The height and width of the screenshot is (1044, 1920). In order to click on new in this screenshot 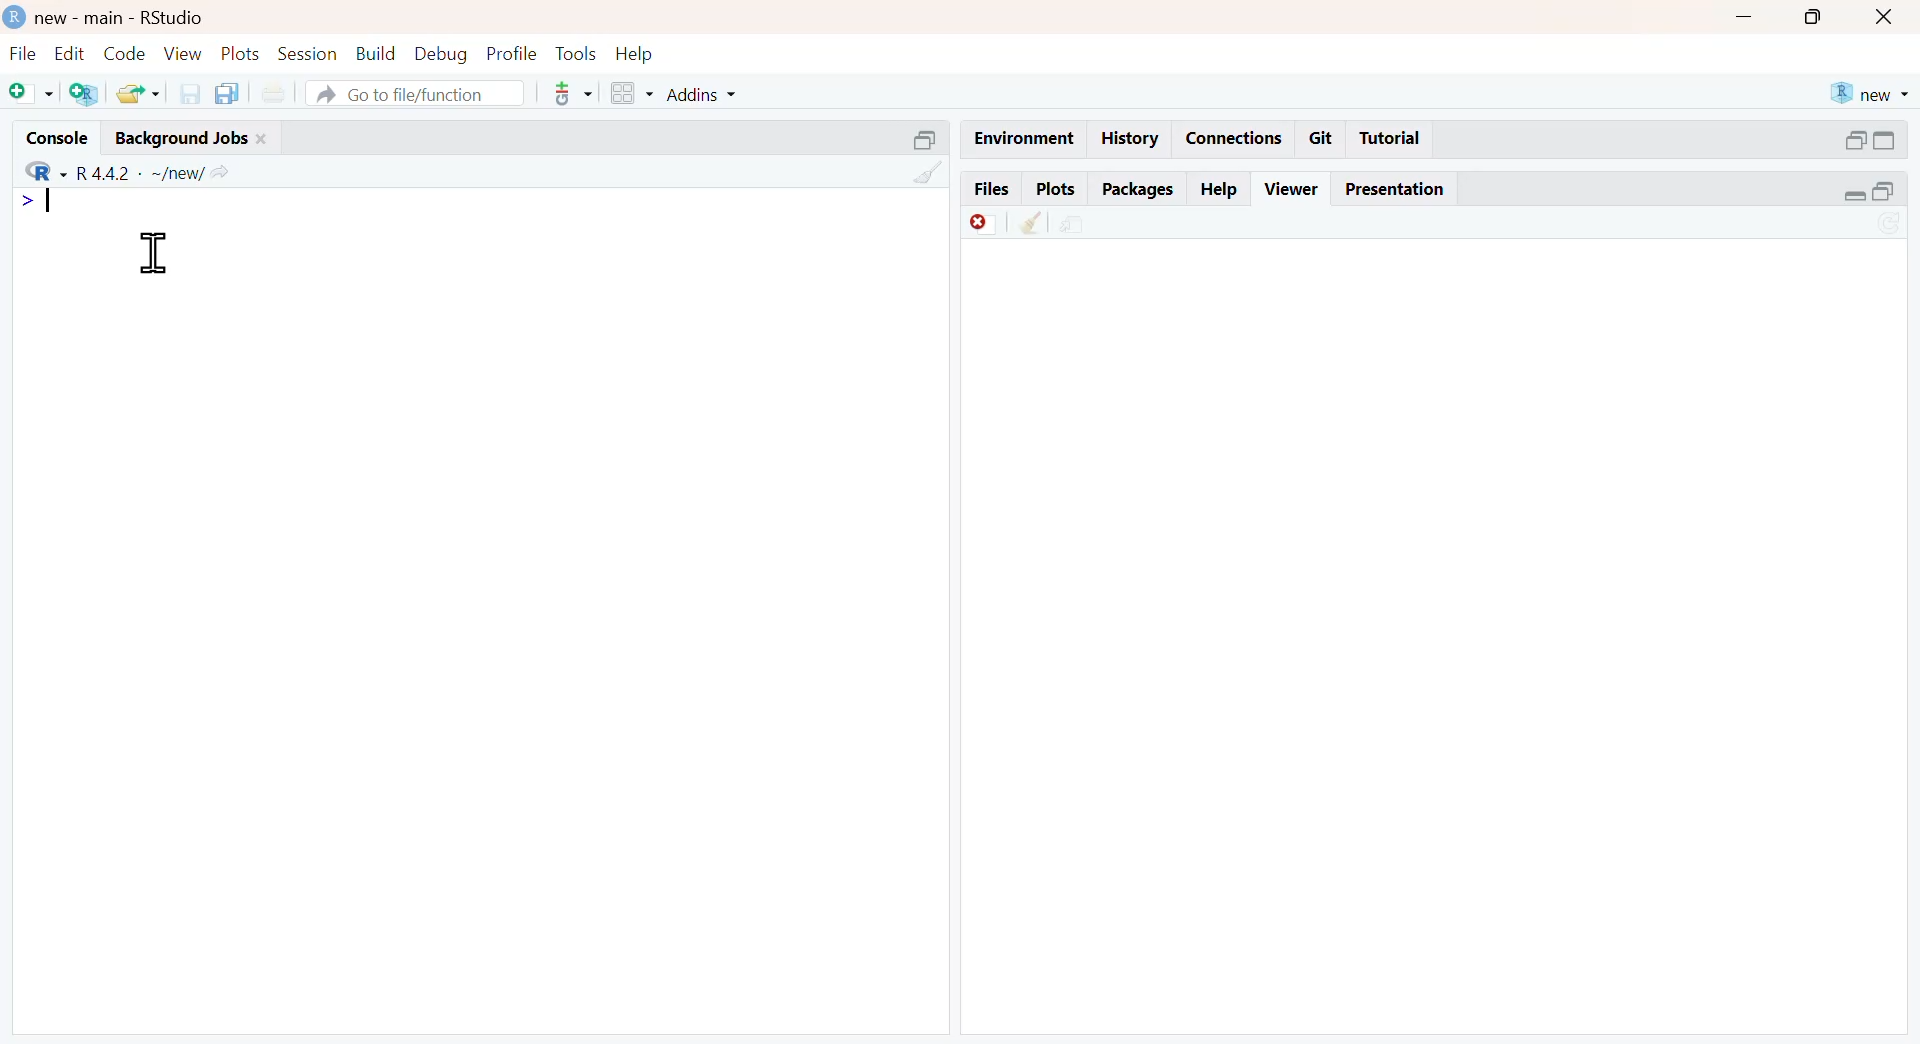, I will do `click(1871, 95)`.